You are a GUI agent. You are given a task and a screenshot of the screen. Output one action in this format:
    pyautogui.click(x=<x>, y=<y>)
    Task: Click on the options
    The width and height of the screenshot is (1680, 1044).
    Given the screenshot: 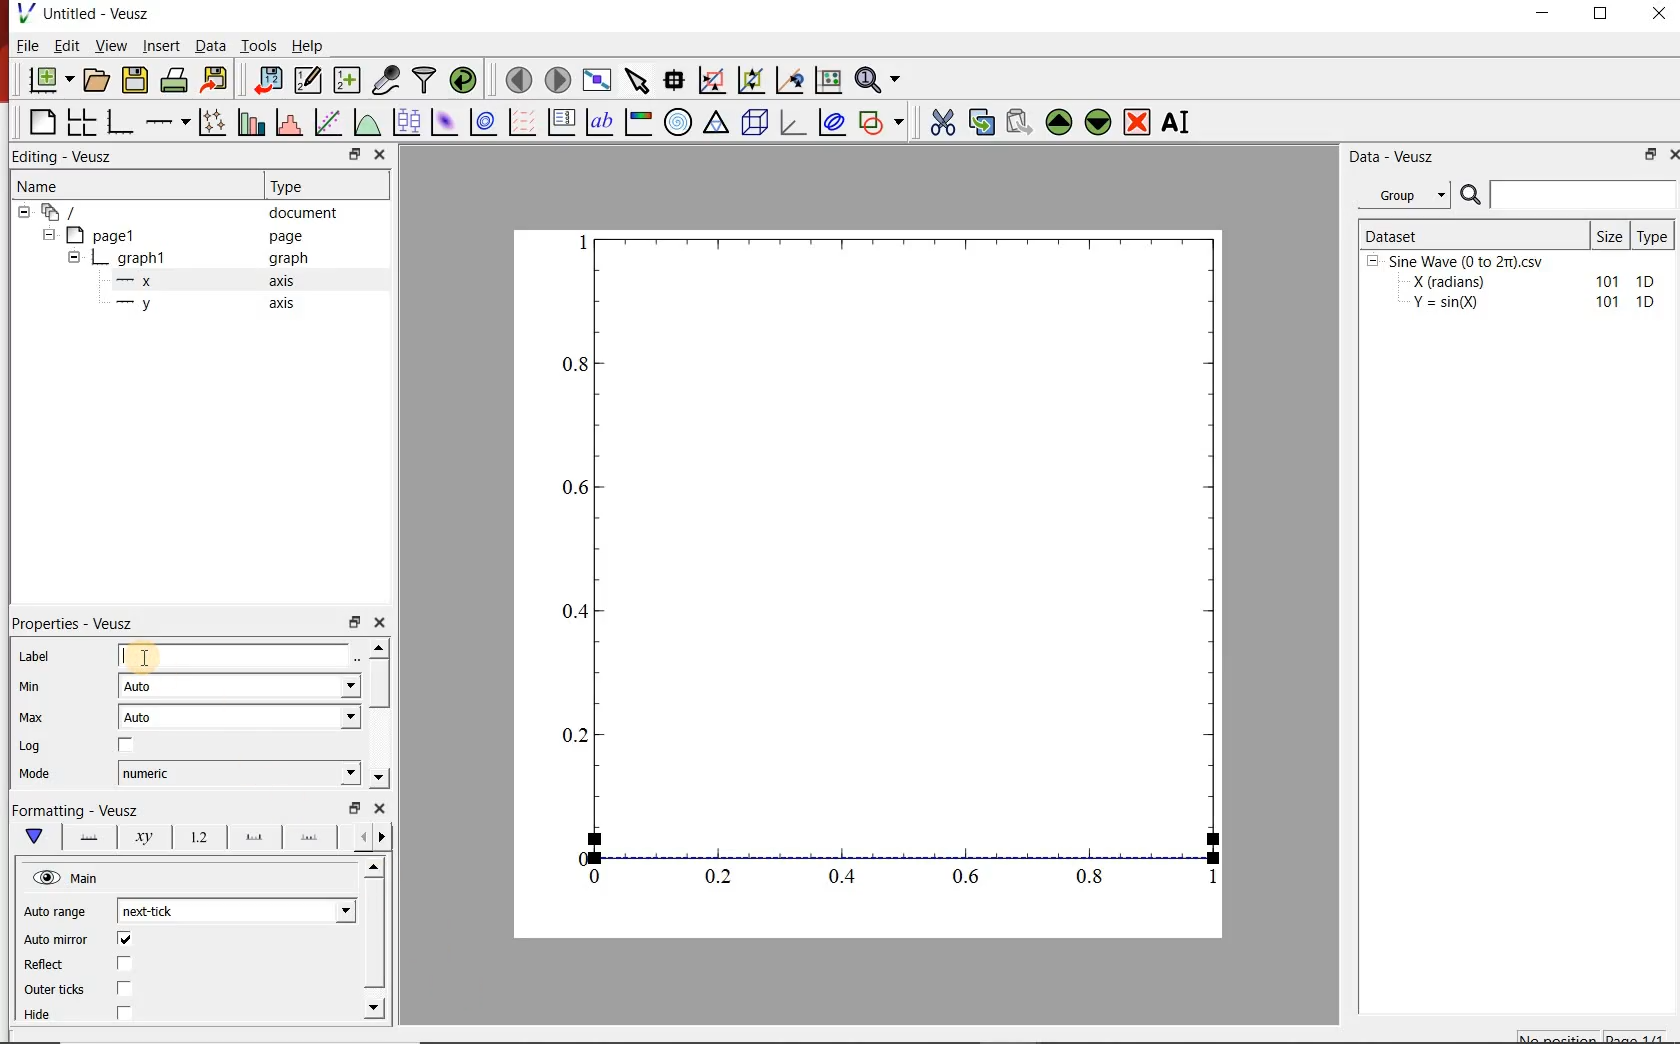 What is the action you would take?
    pyautogui.click(x=309, y=840)
    